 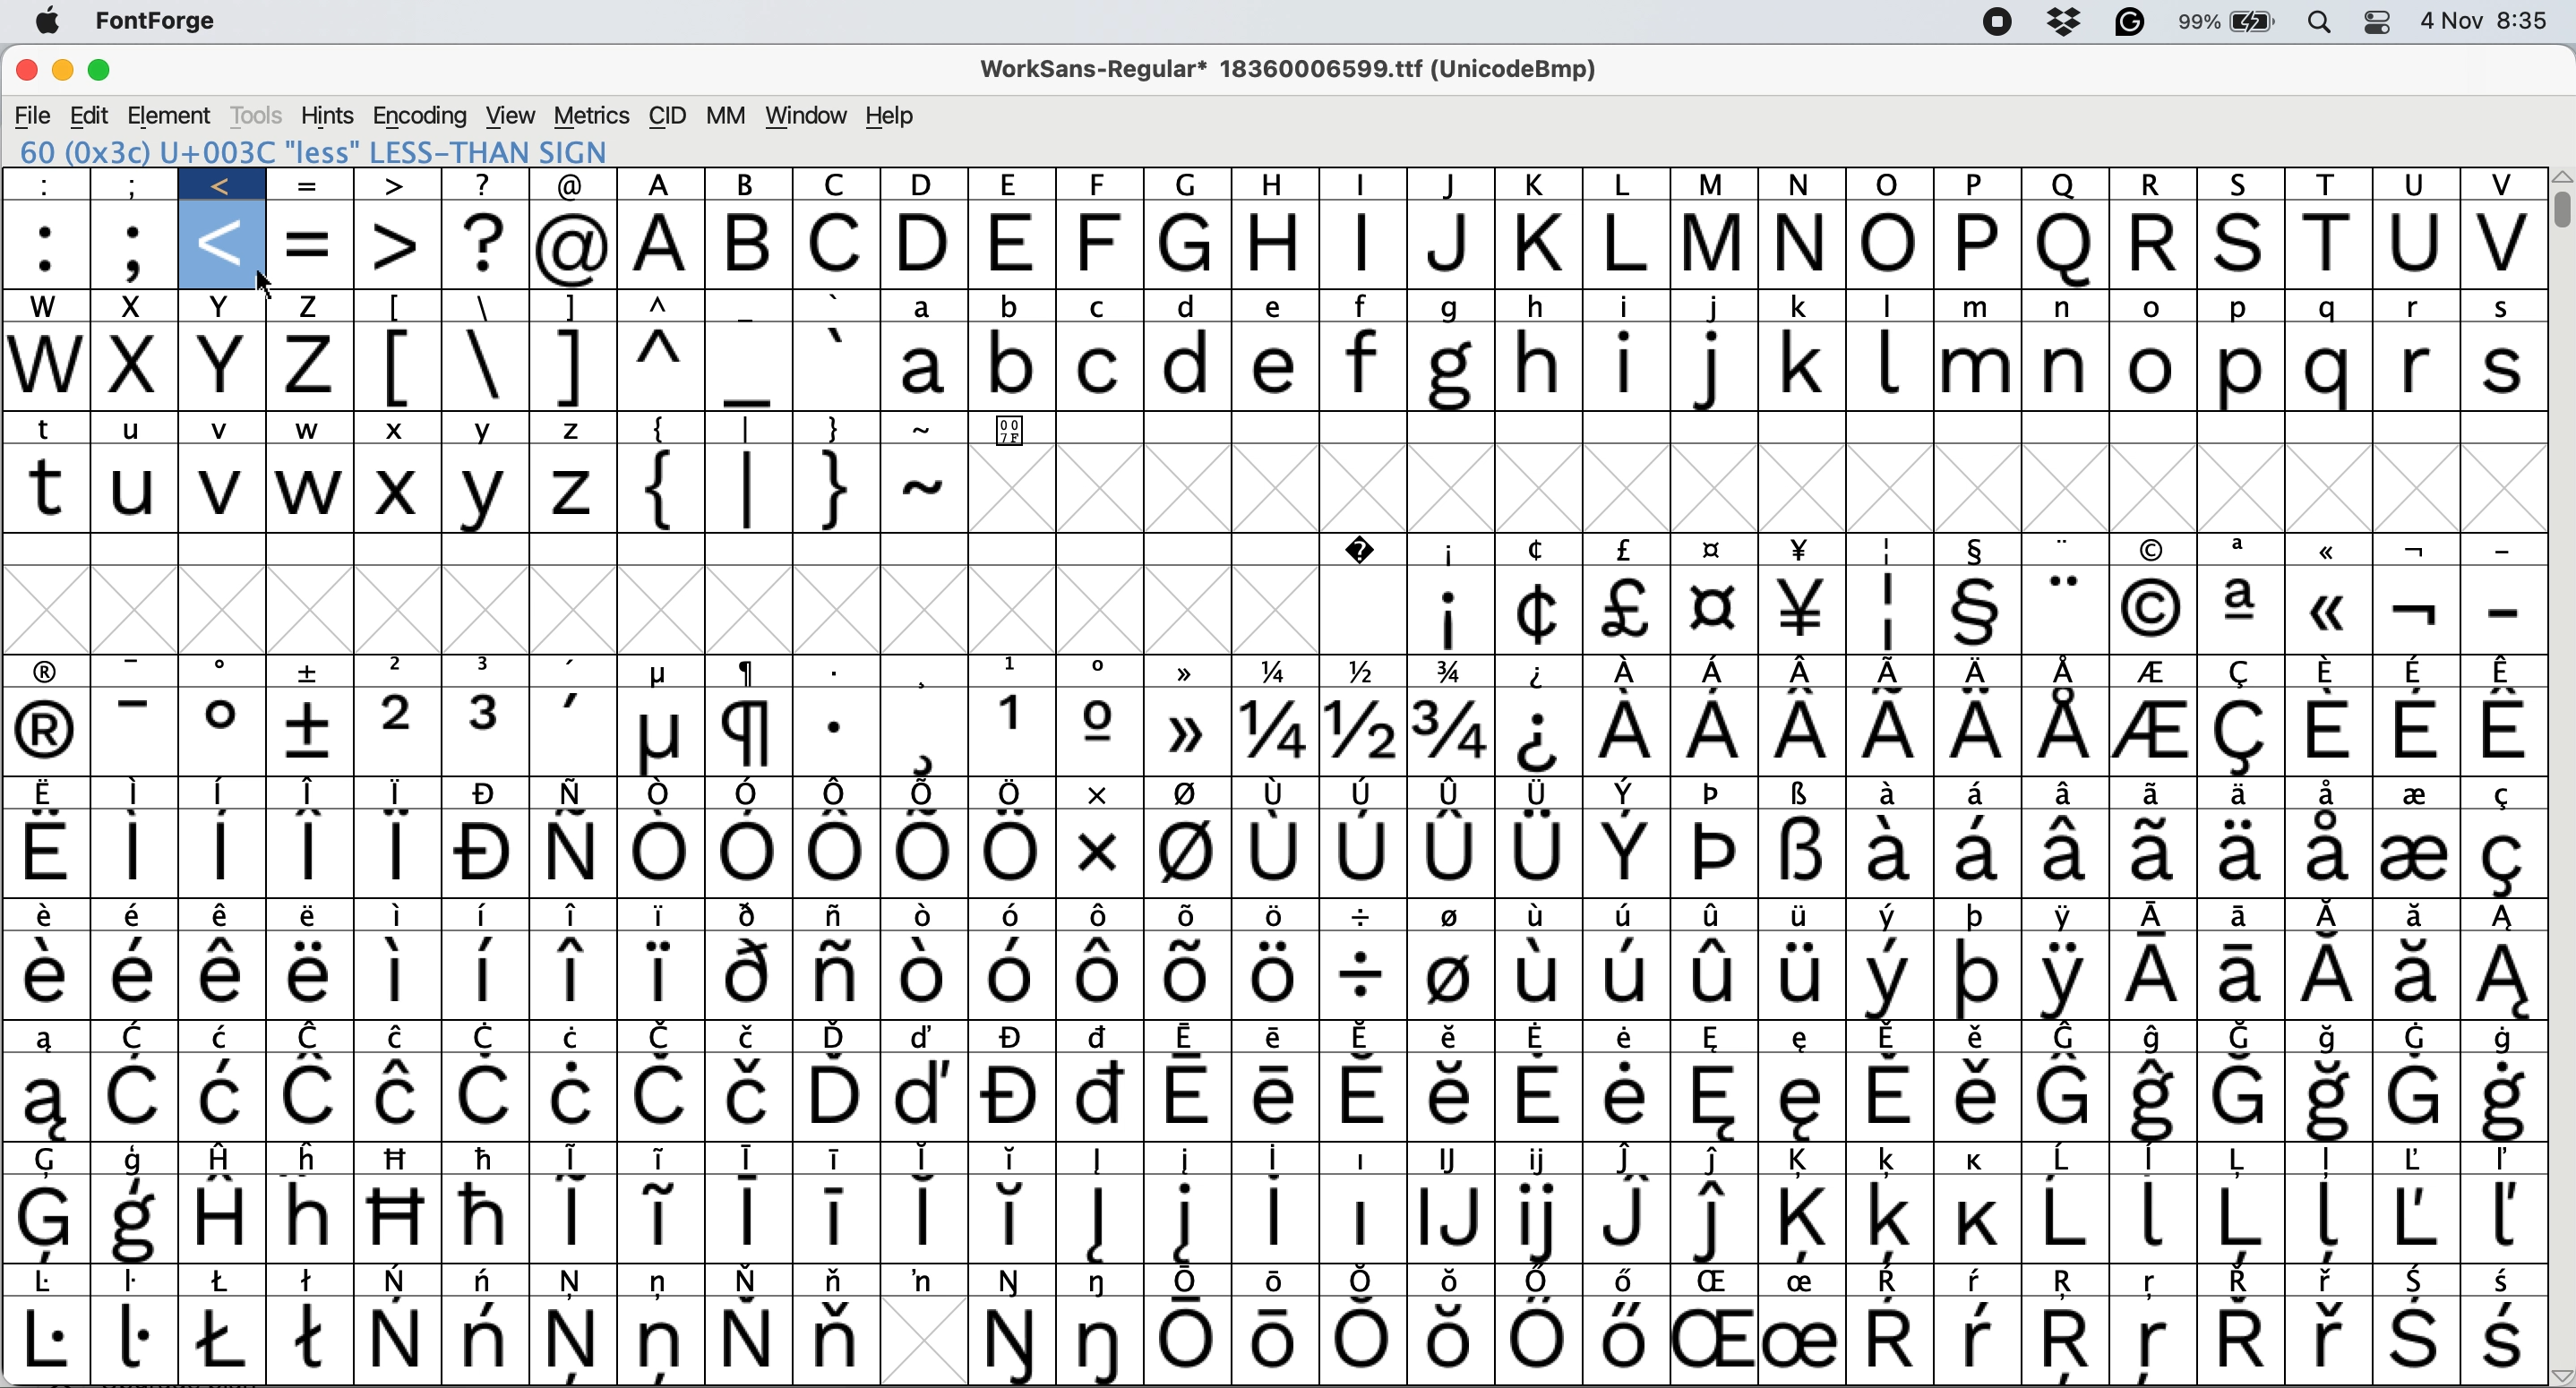 I want to click on w, so click(x=310, y=428).